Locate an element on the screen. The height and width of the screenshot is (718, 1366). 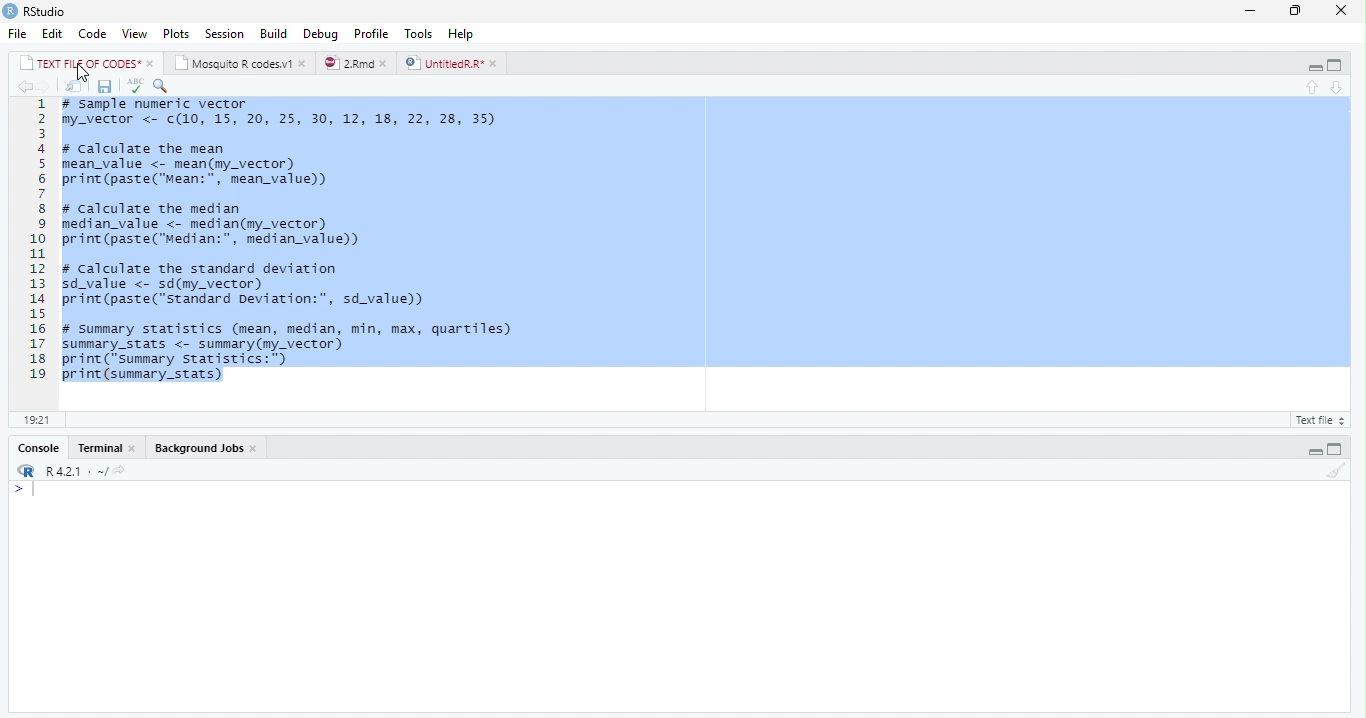
Mosquito R codes.v1 is located at coordinates (235, 64).